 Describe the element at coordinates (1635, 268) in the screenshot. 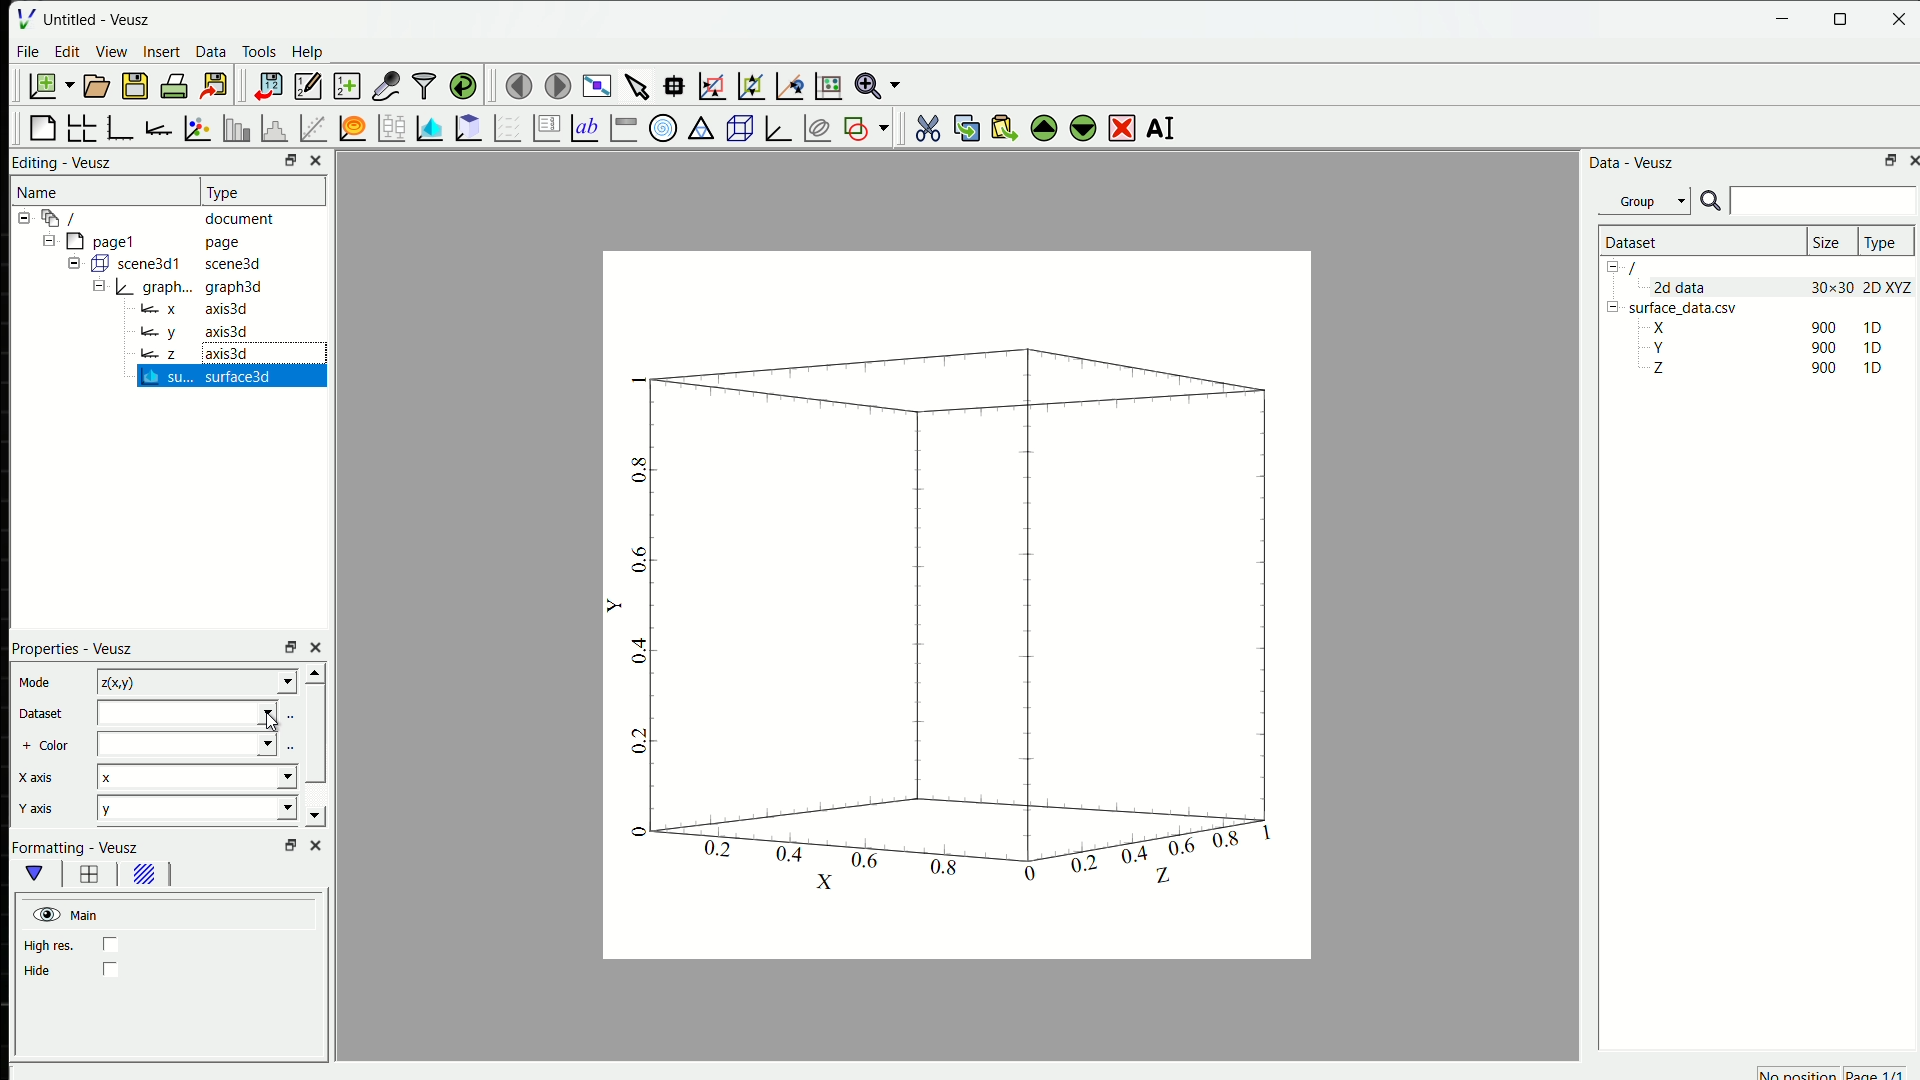

I see `/` at that location.